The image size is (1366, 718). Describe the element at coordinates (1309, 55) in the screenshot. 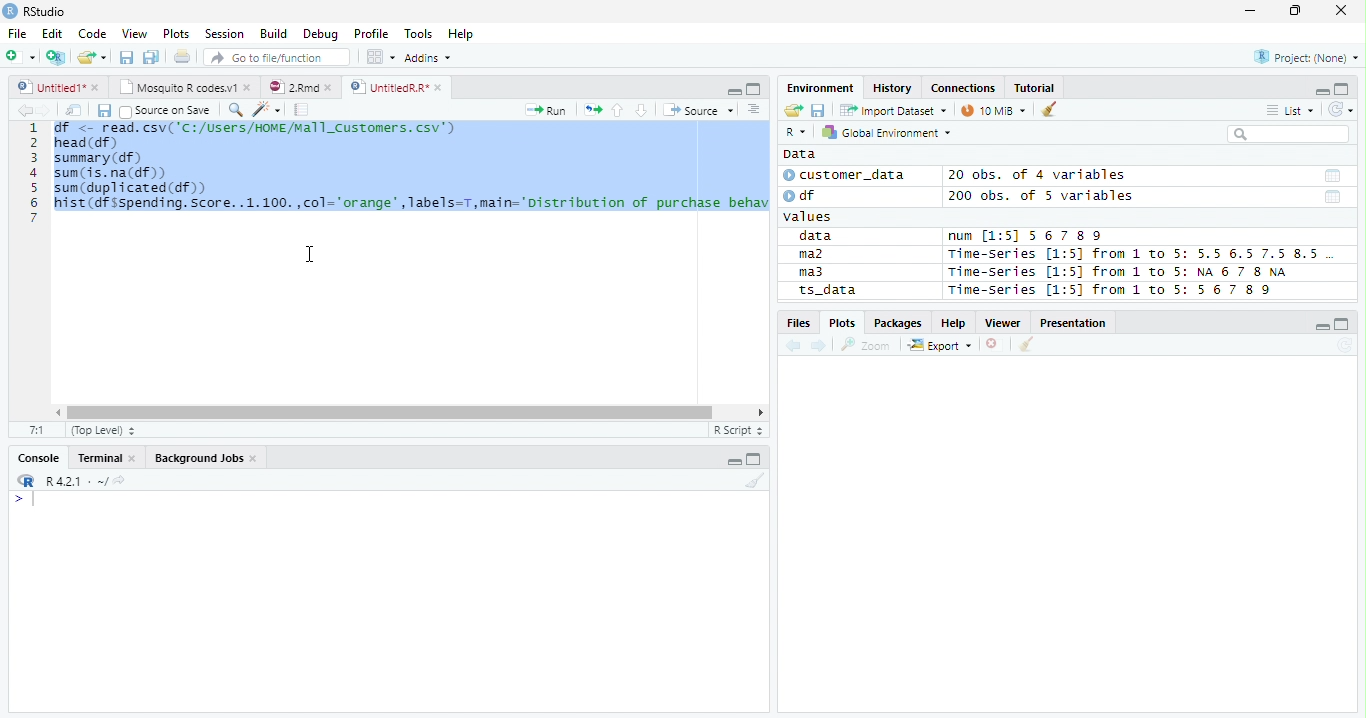

I see `Project (none)` at that location.